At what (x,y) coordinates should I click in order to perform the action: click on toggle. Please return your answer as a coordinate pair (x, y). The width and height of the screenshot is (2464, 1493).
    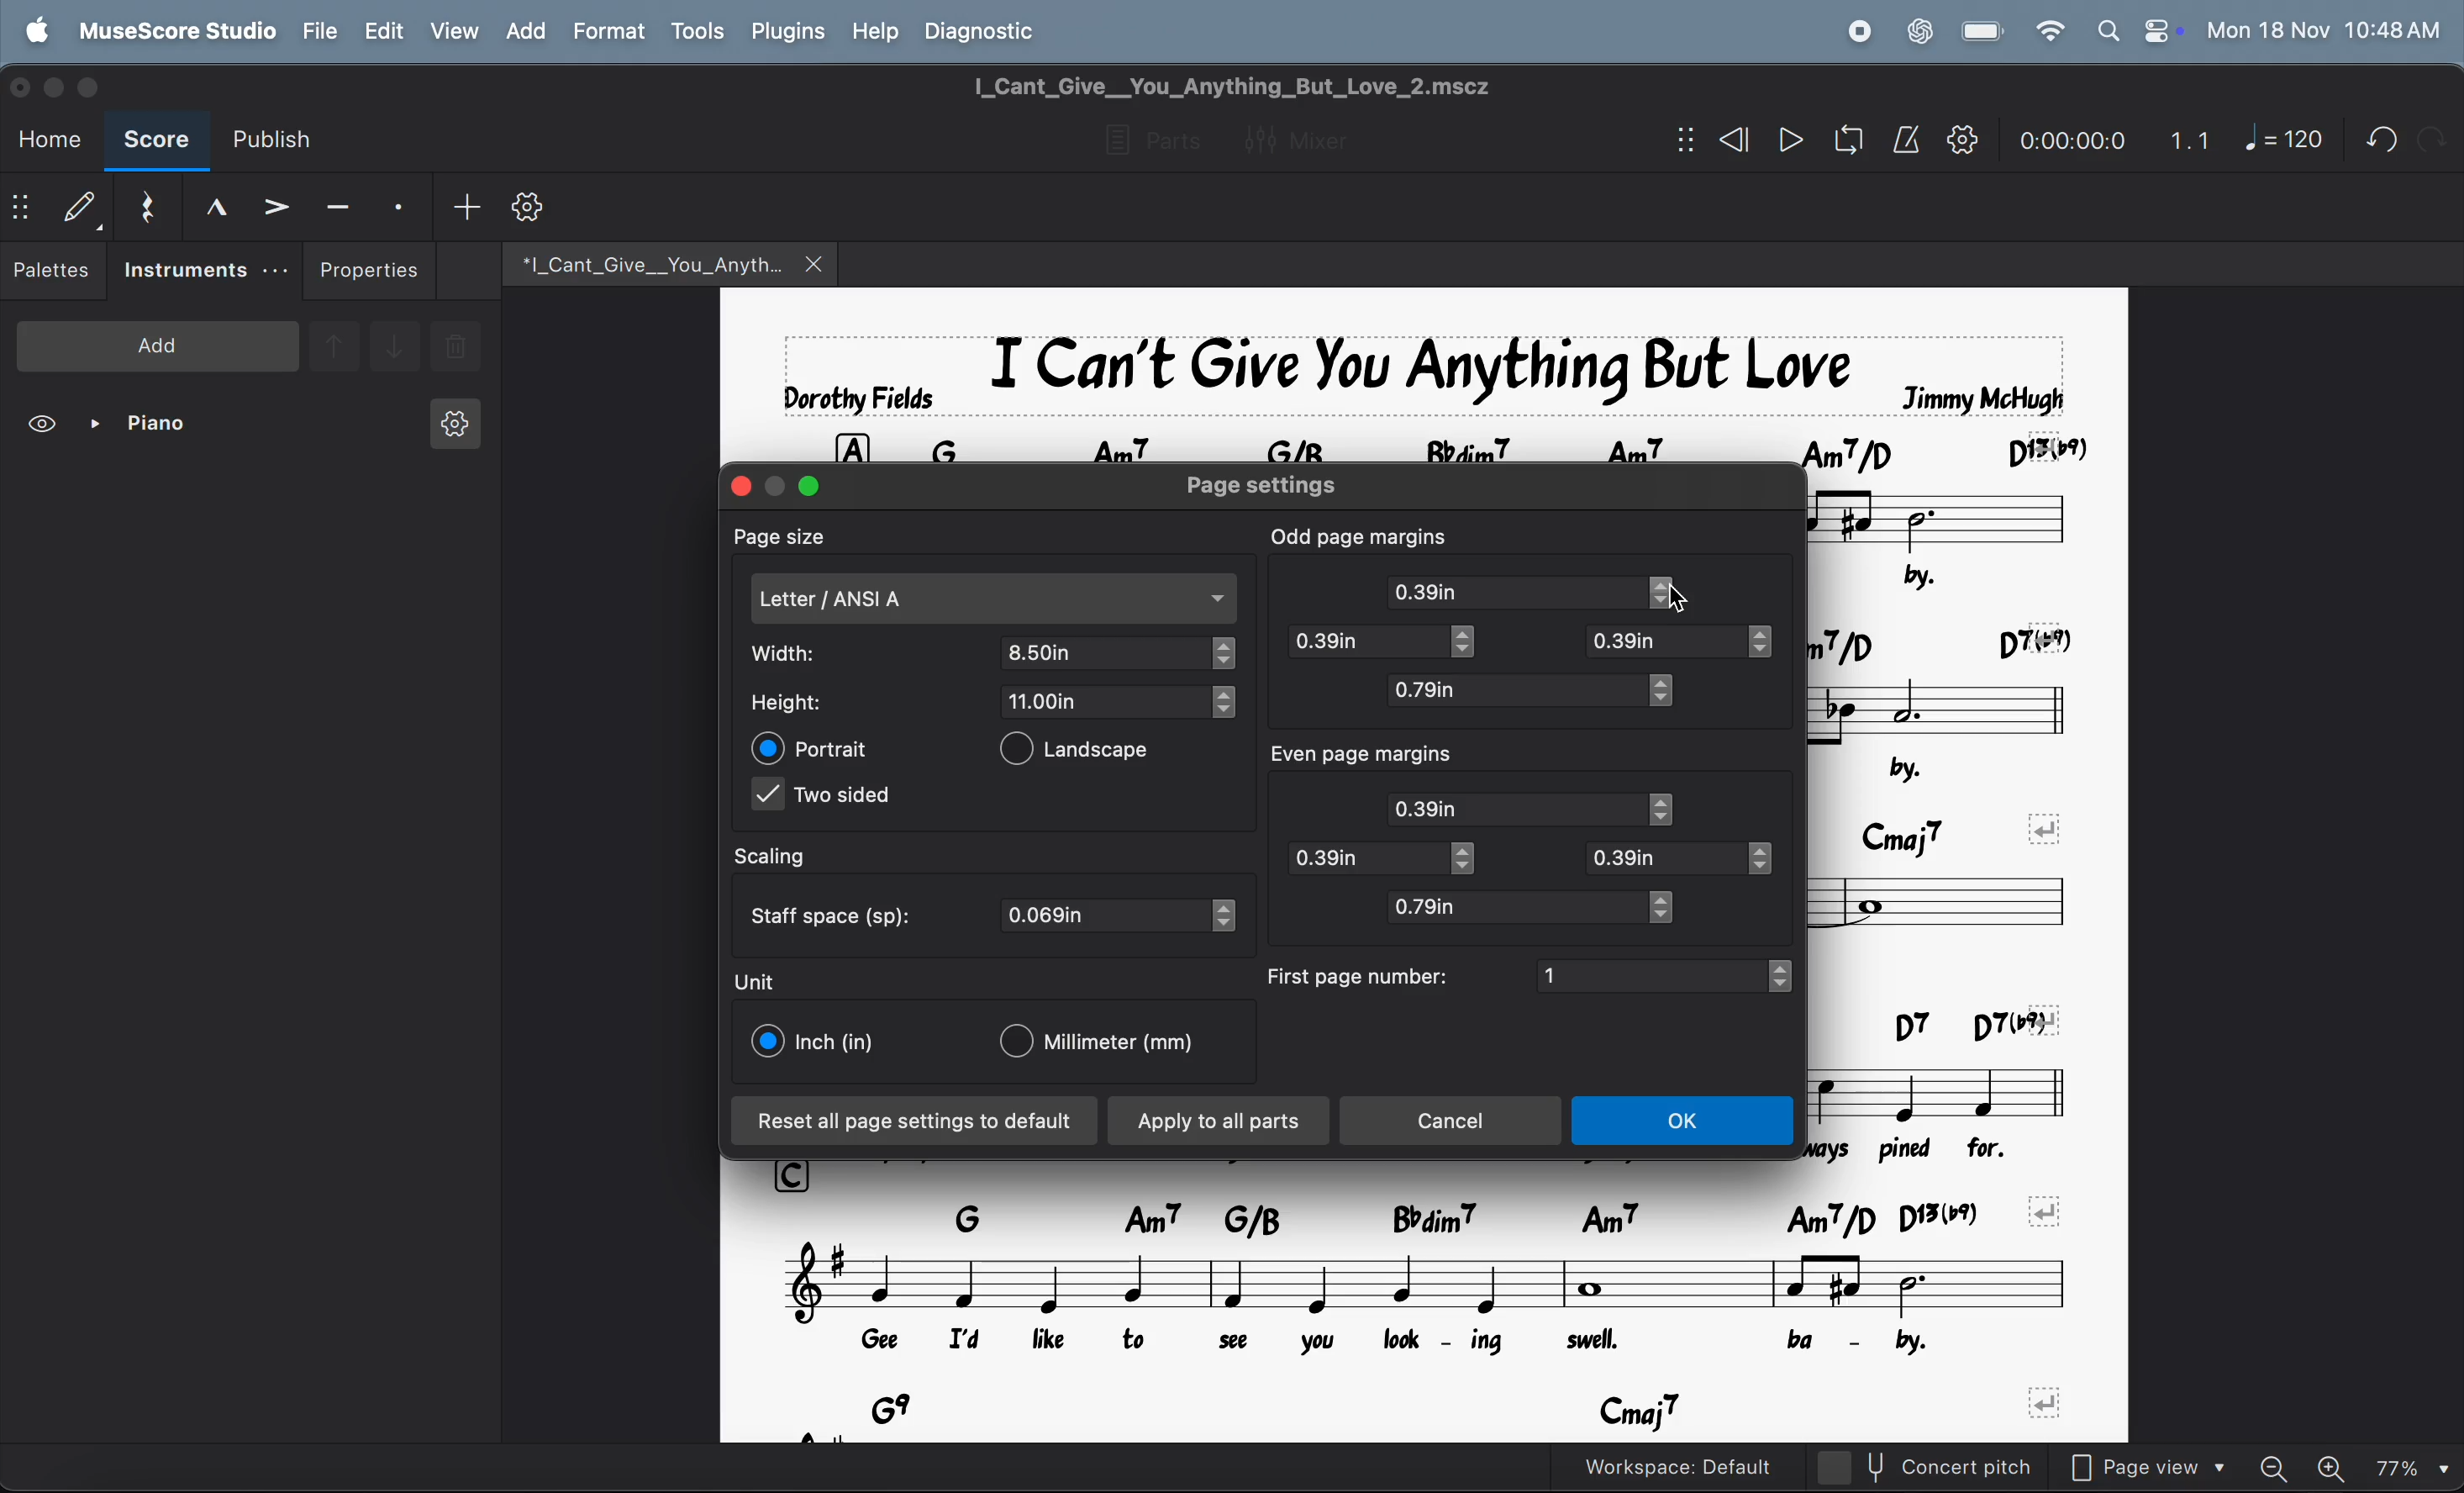
    Looking at the image, I should click on (1764, 861).